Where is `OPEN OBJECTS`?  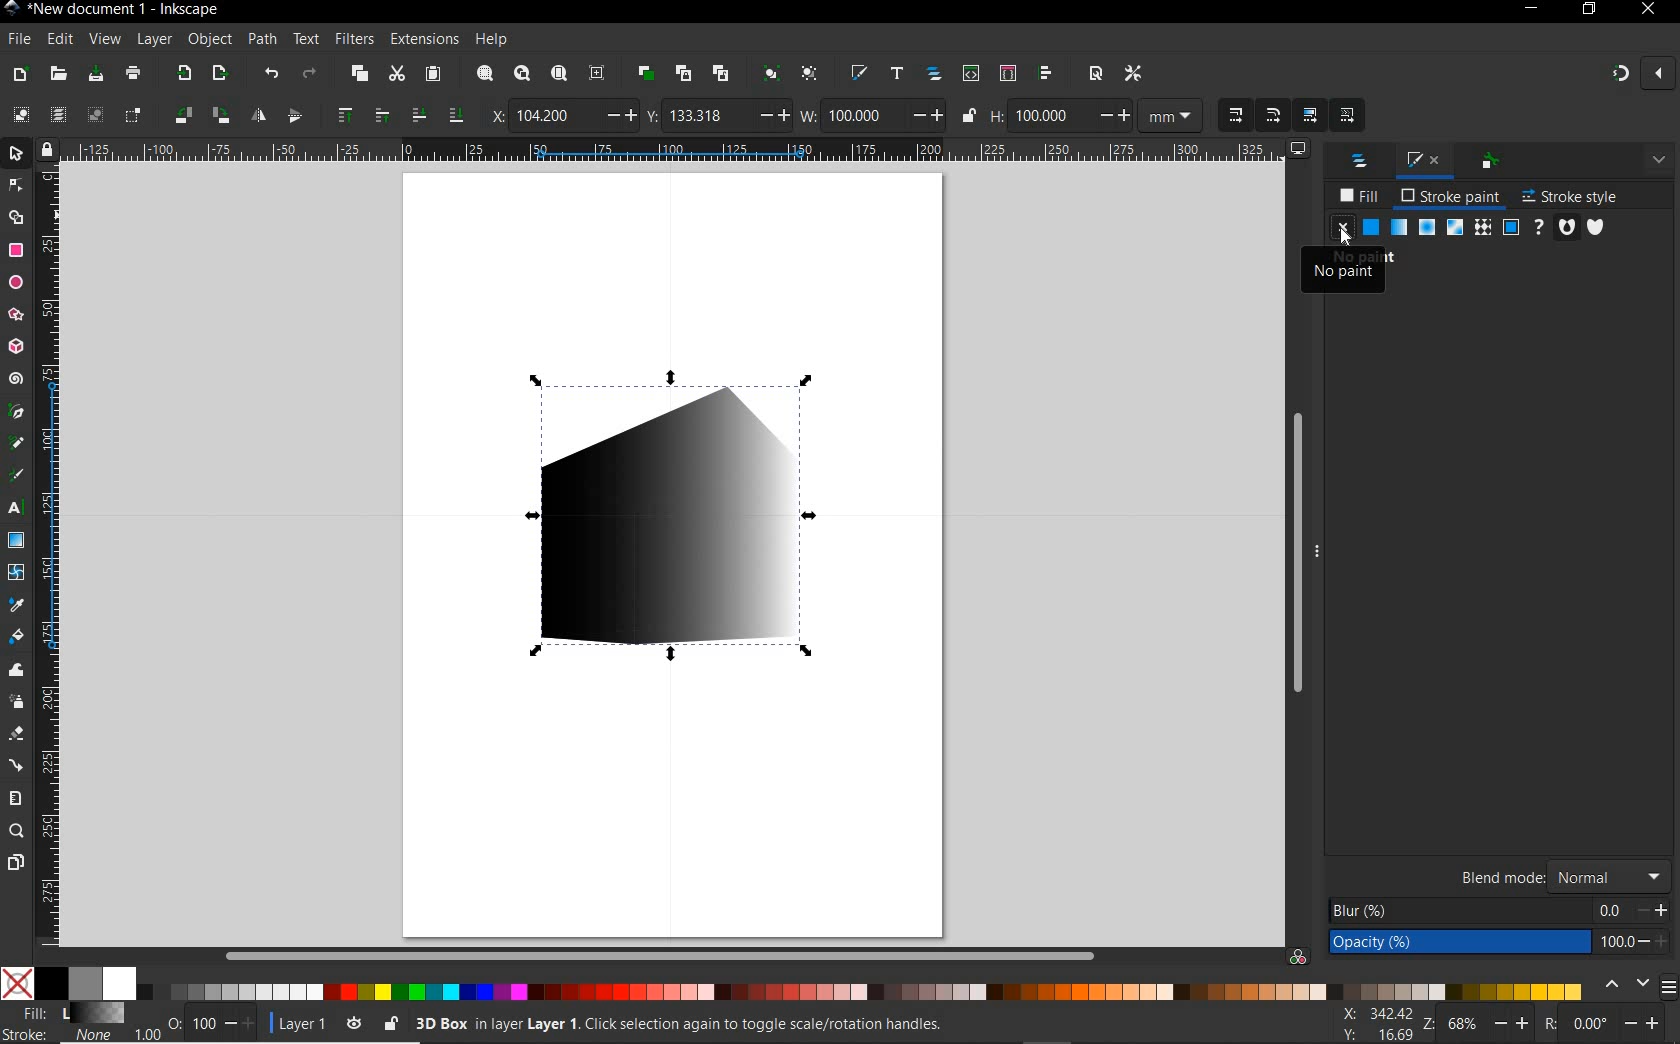 OPEN OBJECTS is located at coordinates (934, 74).